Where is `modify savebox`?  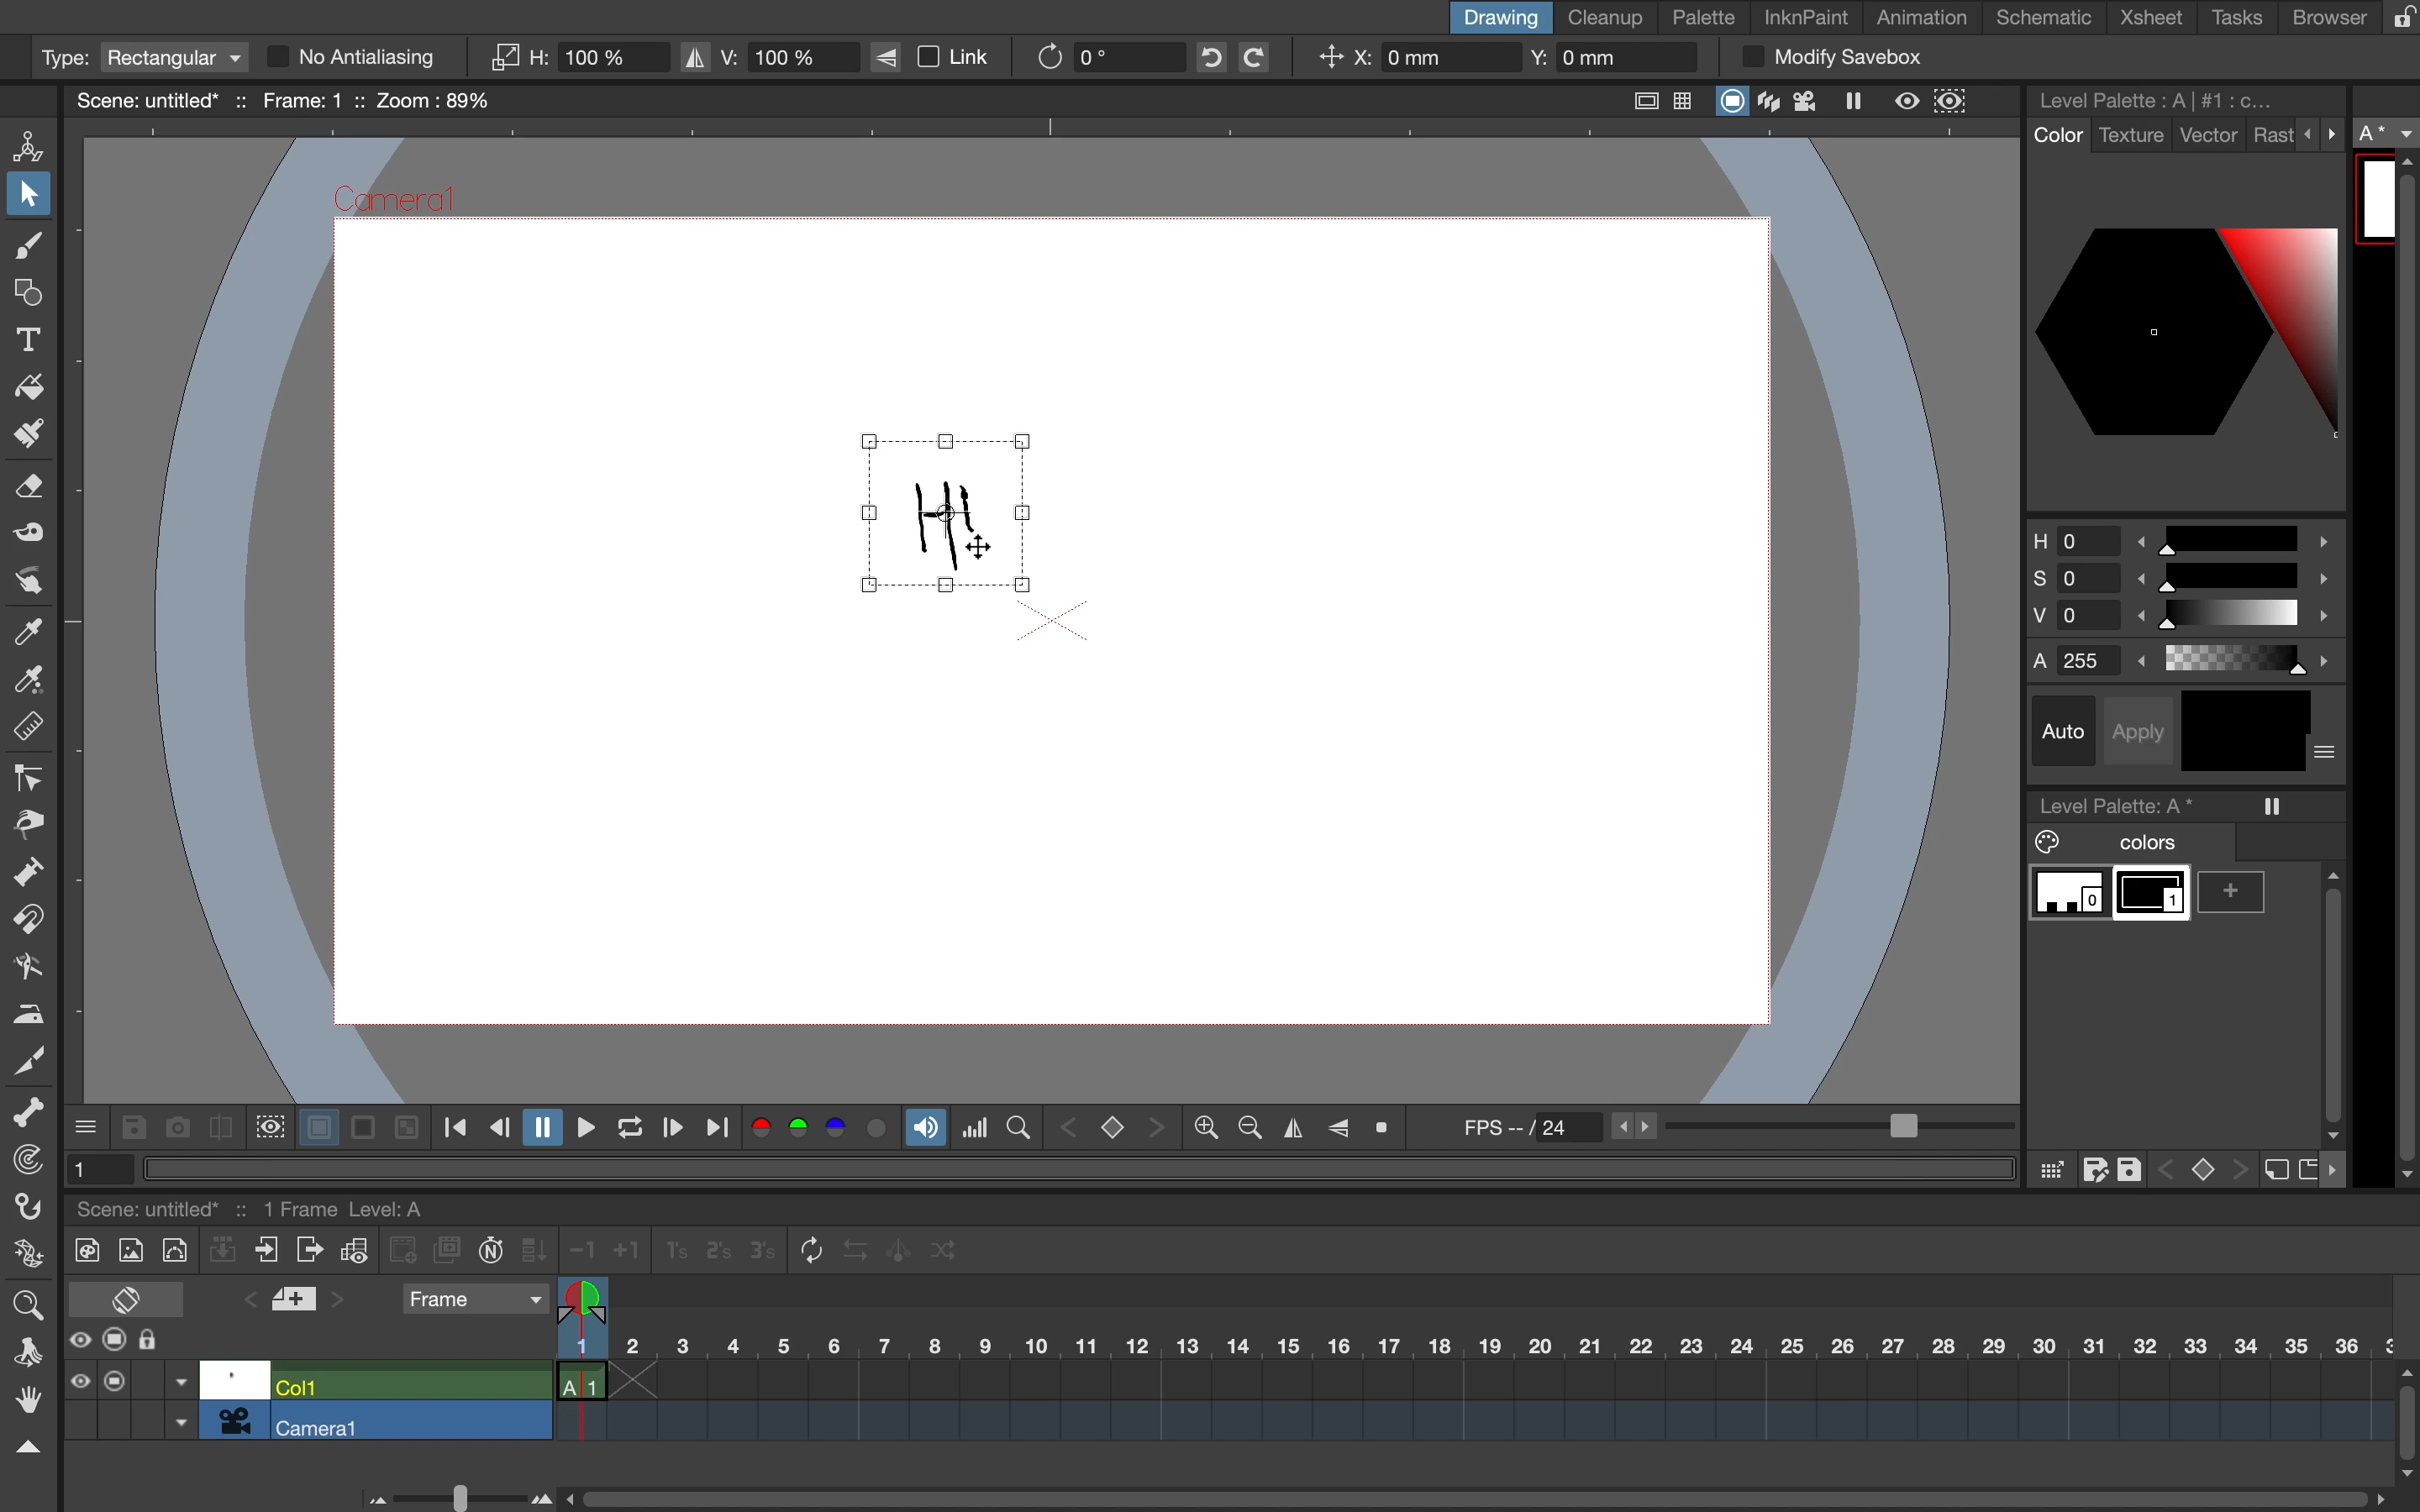 modify savebox is located at coordinates (1831, 58).